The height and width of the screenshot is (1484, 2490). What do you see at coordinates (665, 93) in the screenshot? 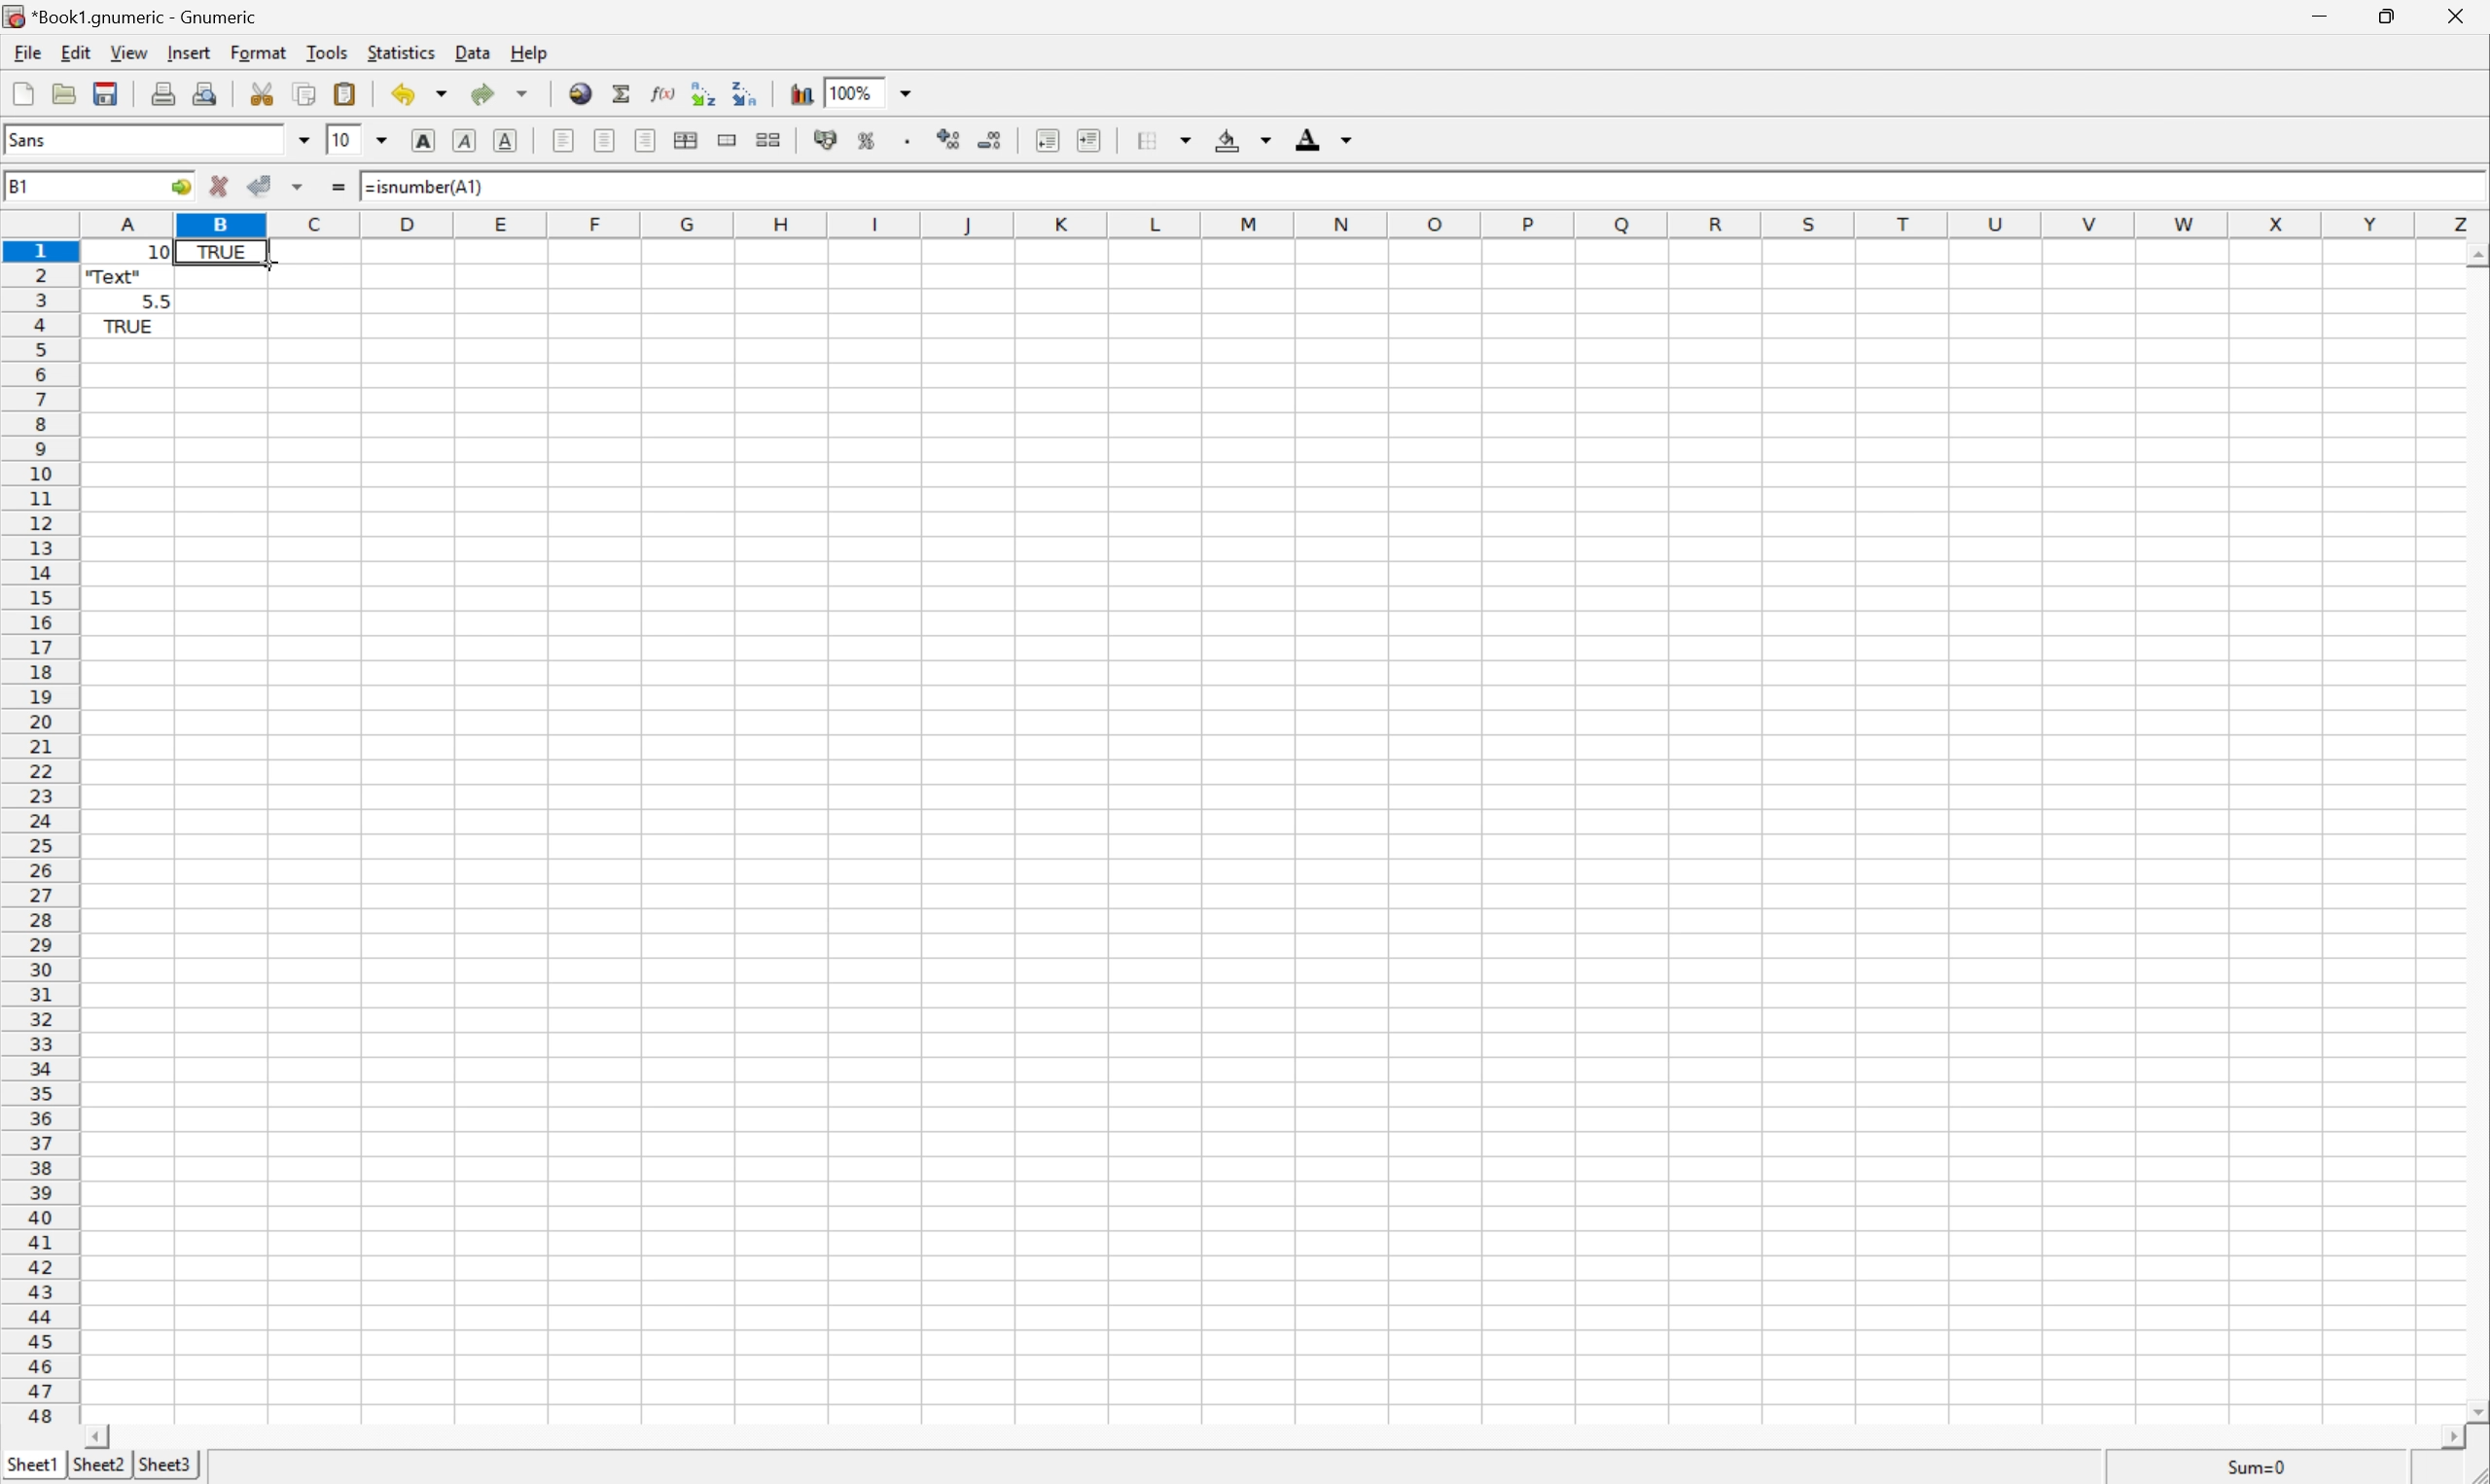
I see `Edit function in current cell` at bounding box center [665, 93].